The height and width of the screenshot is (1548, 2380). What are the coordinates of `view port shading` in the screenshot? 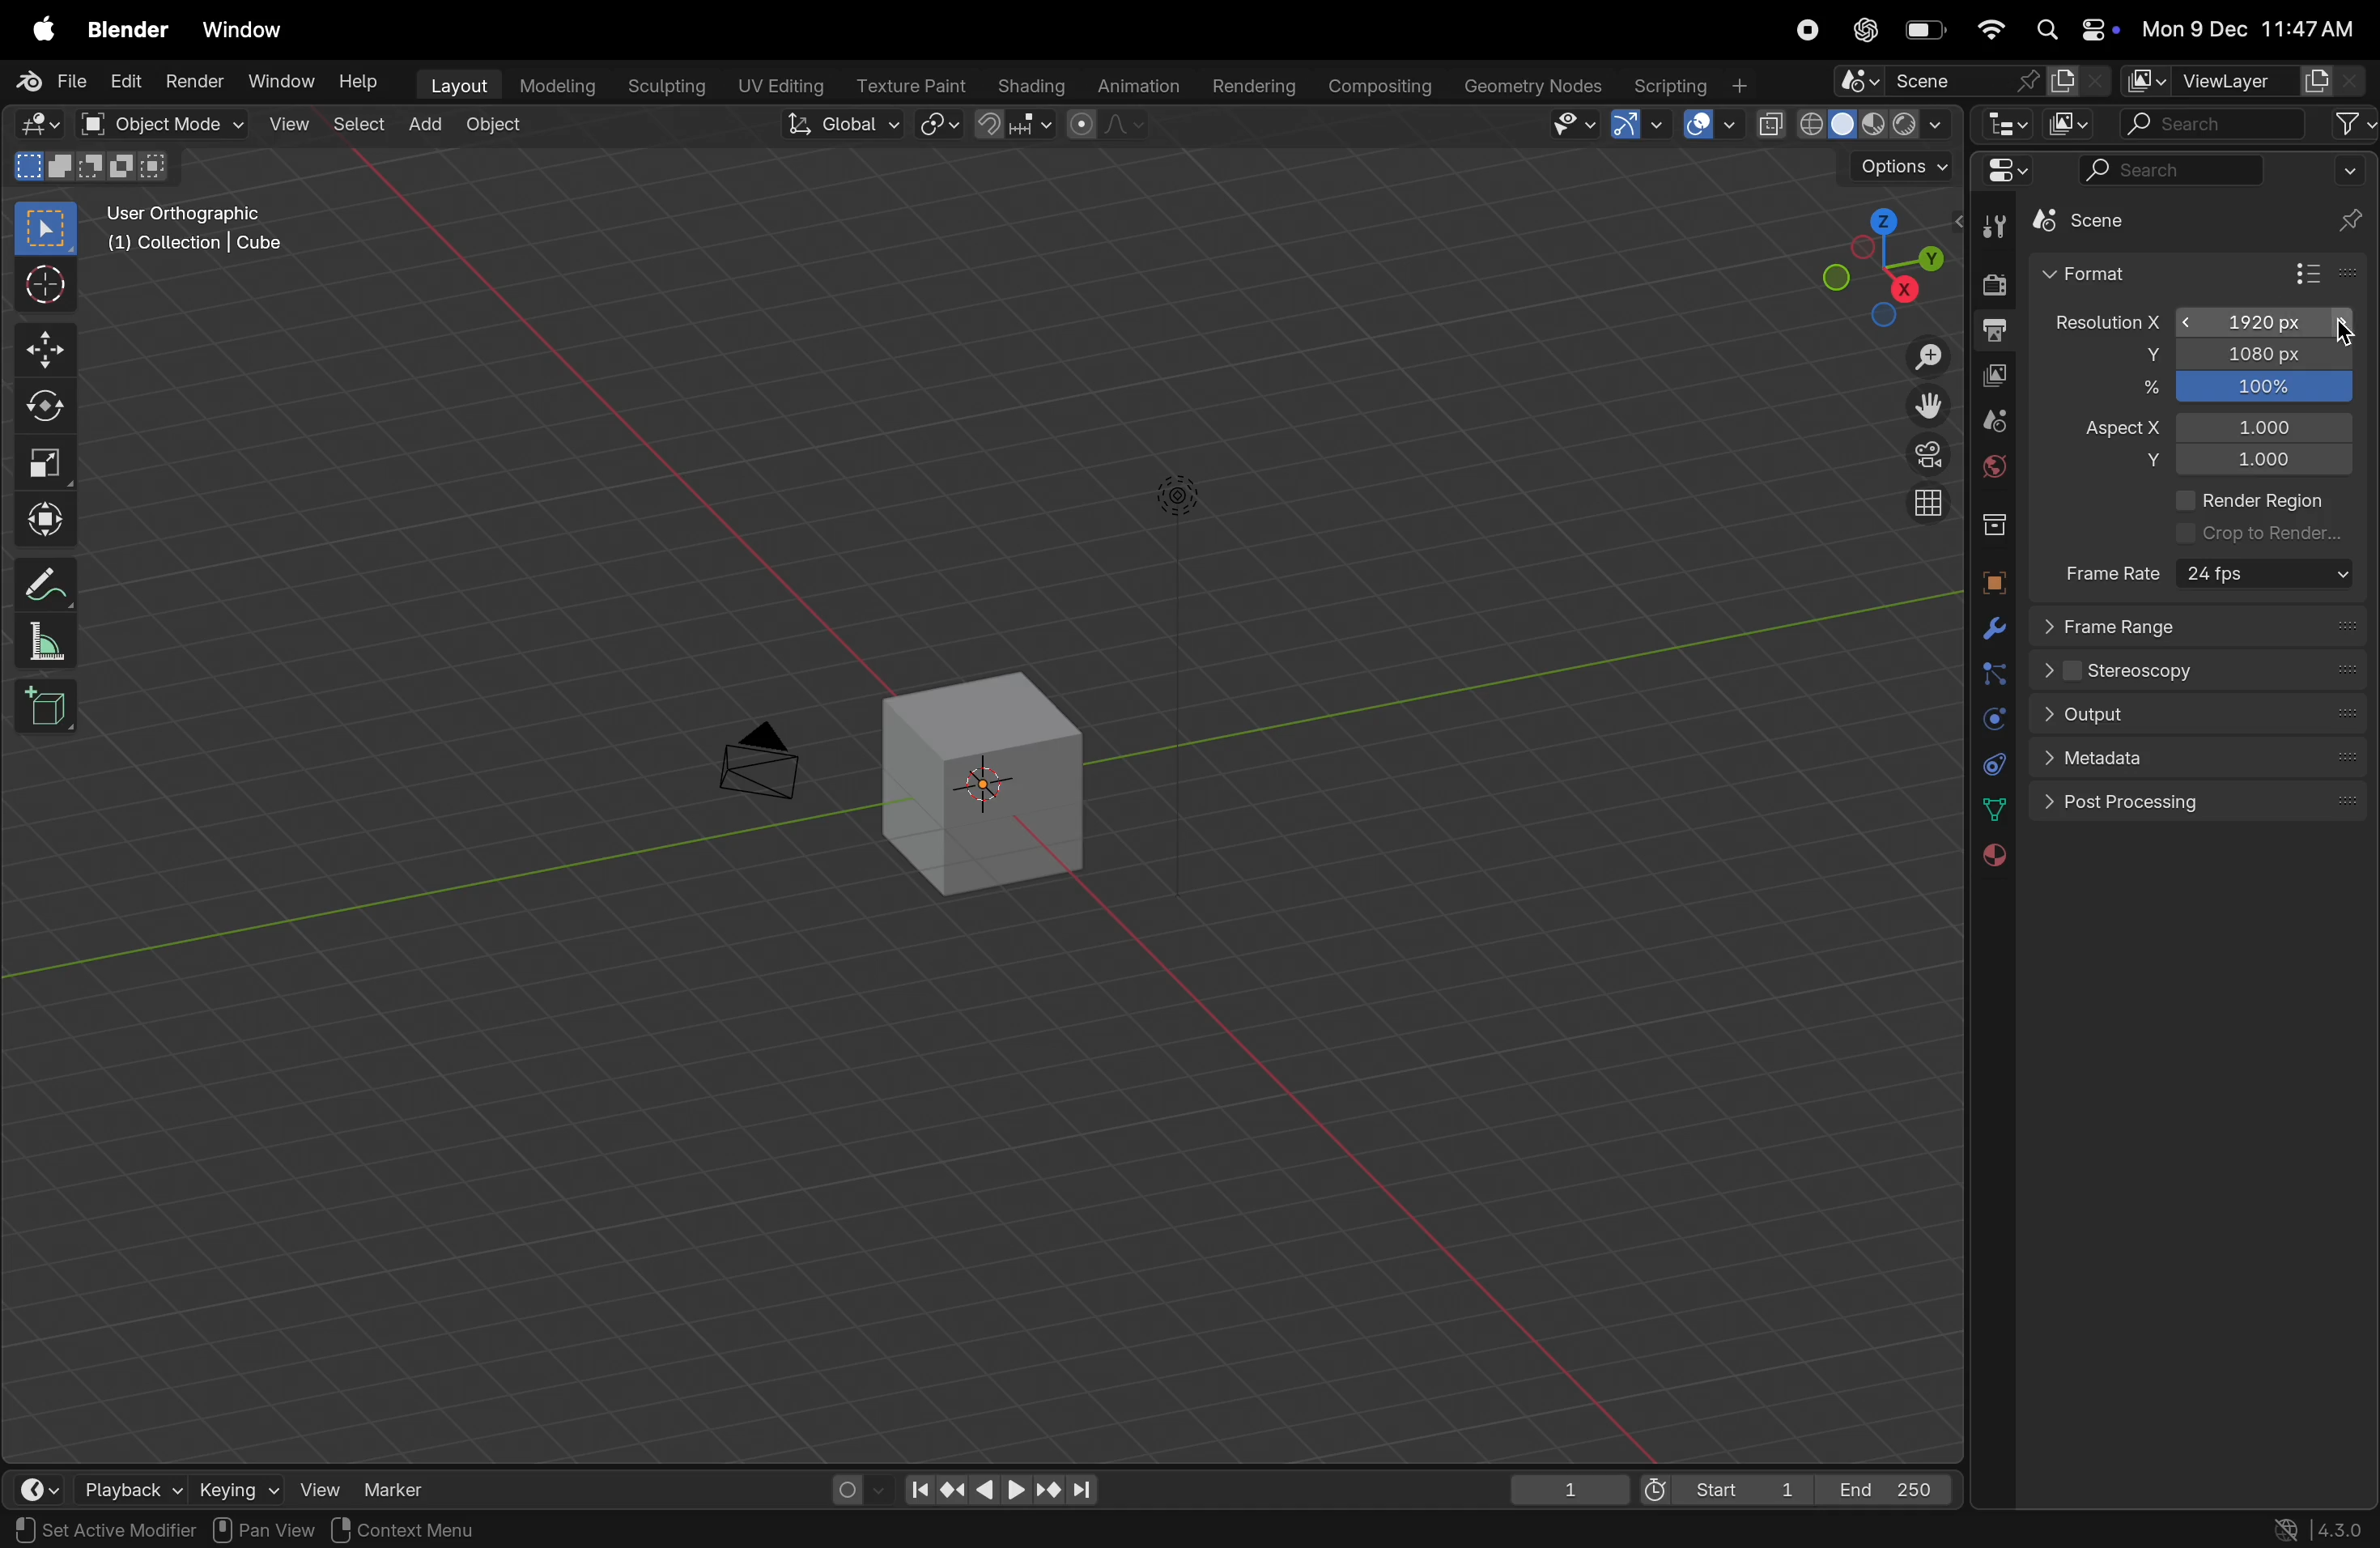 It's located at (1852, 125).